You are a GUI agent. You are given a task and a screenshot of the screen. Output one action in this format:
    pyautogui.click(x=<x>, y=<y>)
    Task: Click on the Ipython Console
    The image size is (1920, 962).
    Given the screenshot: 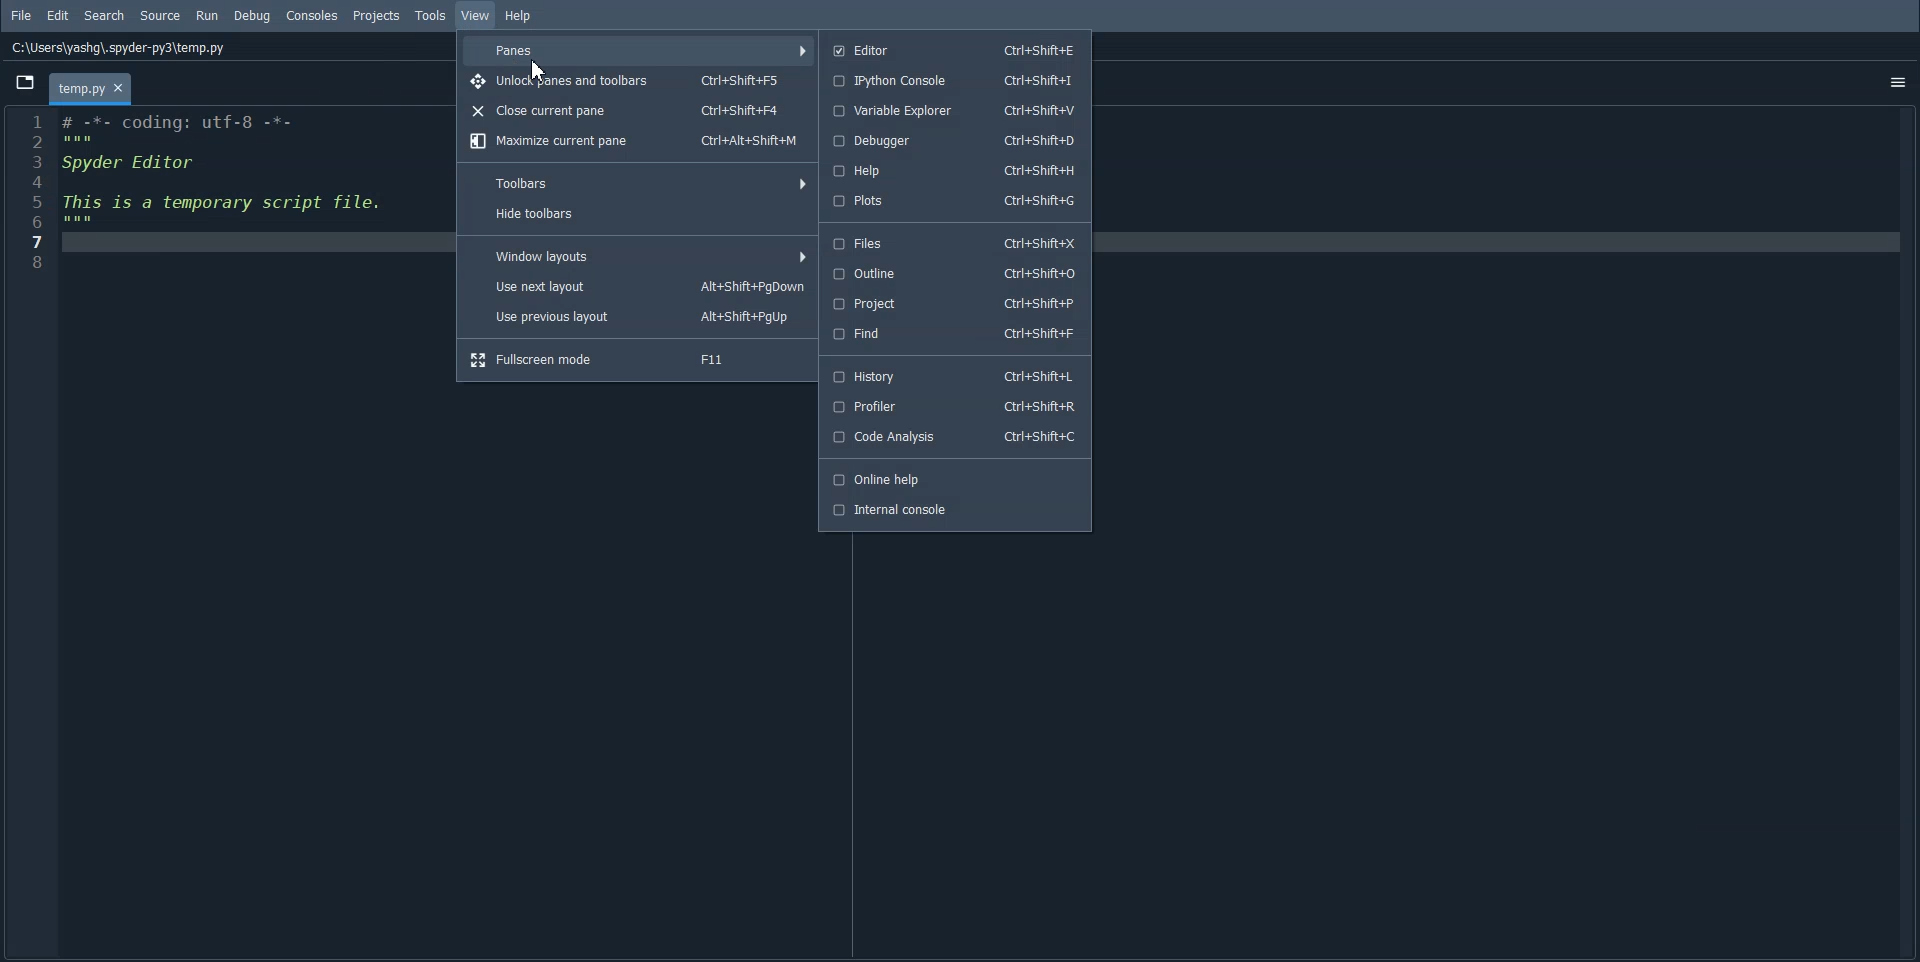 What is the action you would take?
    pyautogui.click(x=954, y=80)
    